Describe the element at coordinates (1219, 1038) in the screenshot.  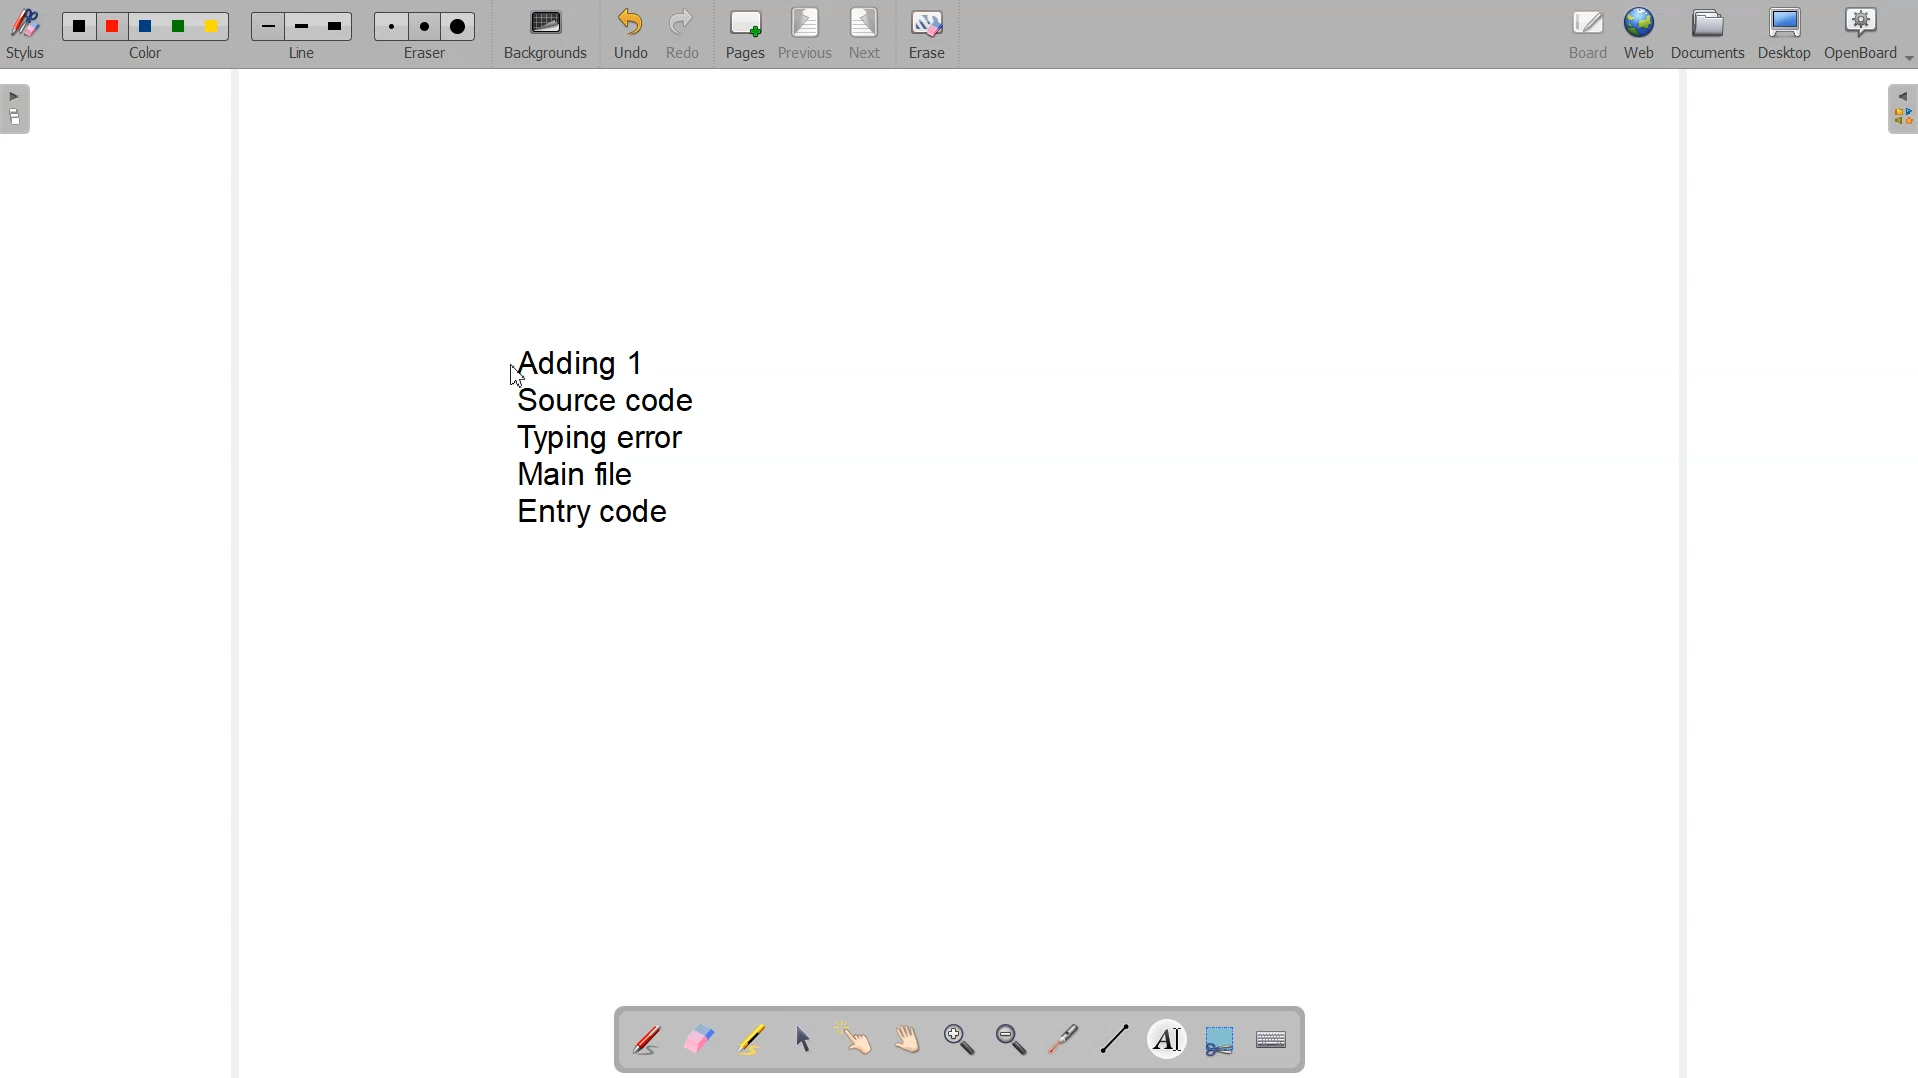
I see `Capture part of the screen` at that location.